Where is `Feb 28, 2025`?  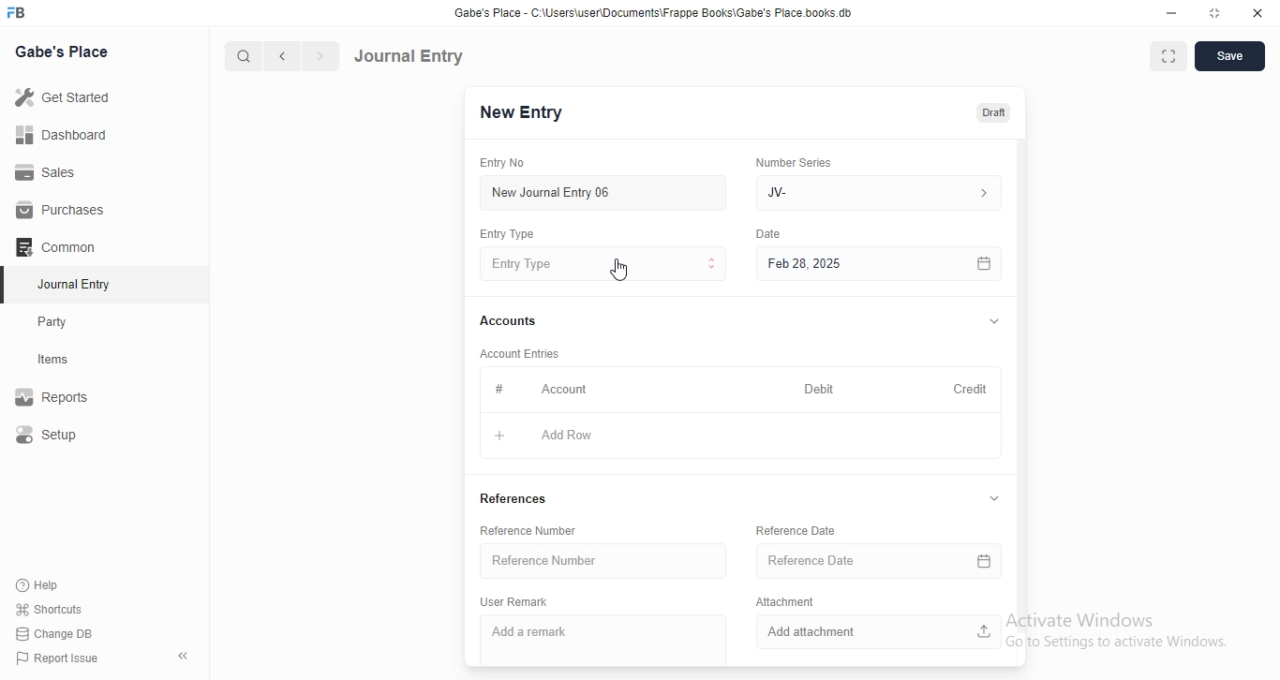
Feb 28, 2025 is located at coordinates (860, 263).